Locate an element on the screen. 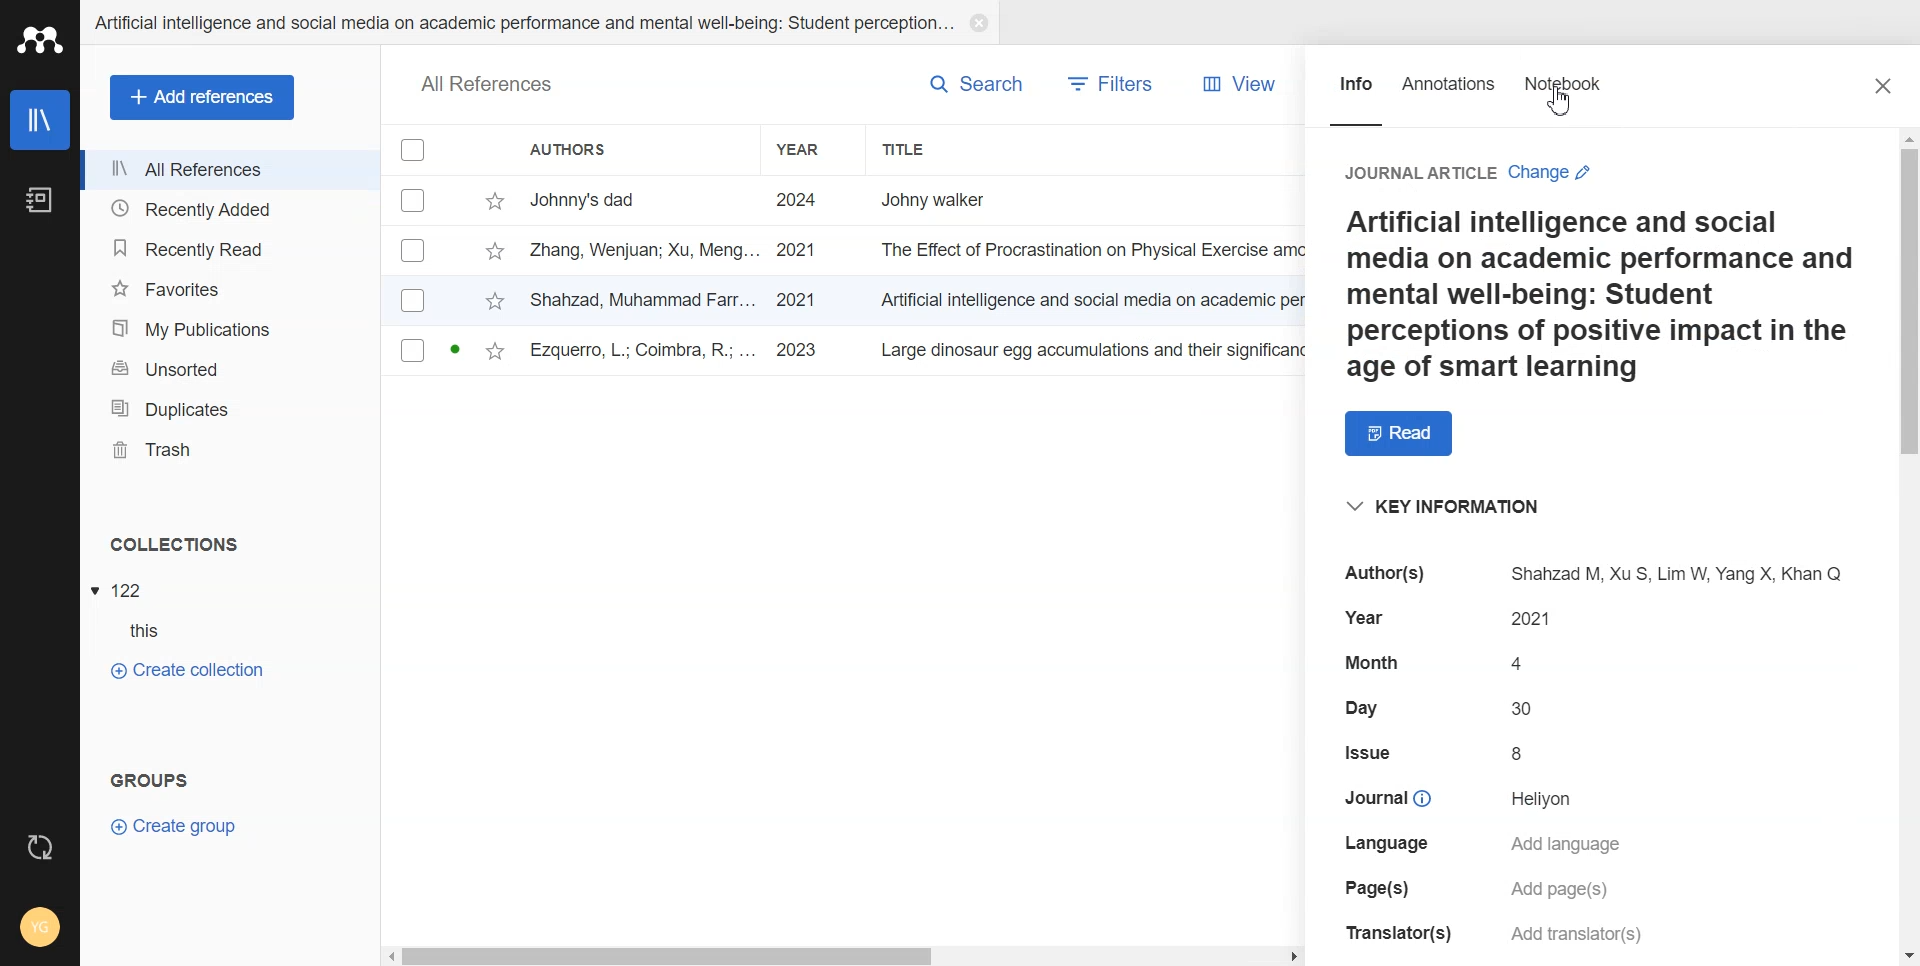  Notebook is located at coordinates (38, 201).